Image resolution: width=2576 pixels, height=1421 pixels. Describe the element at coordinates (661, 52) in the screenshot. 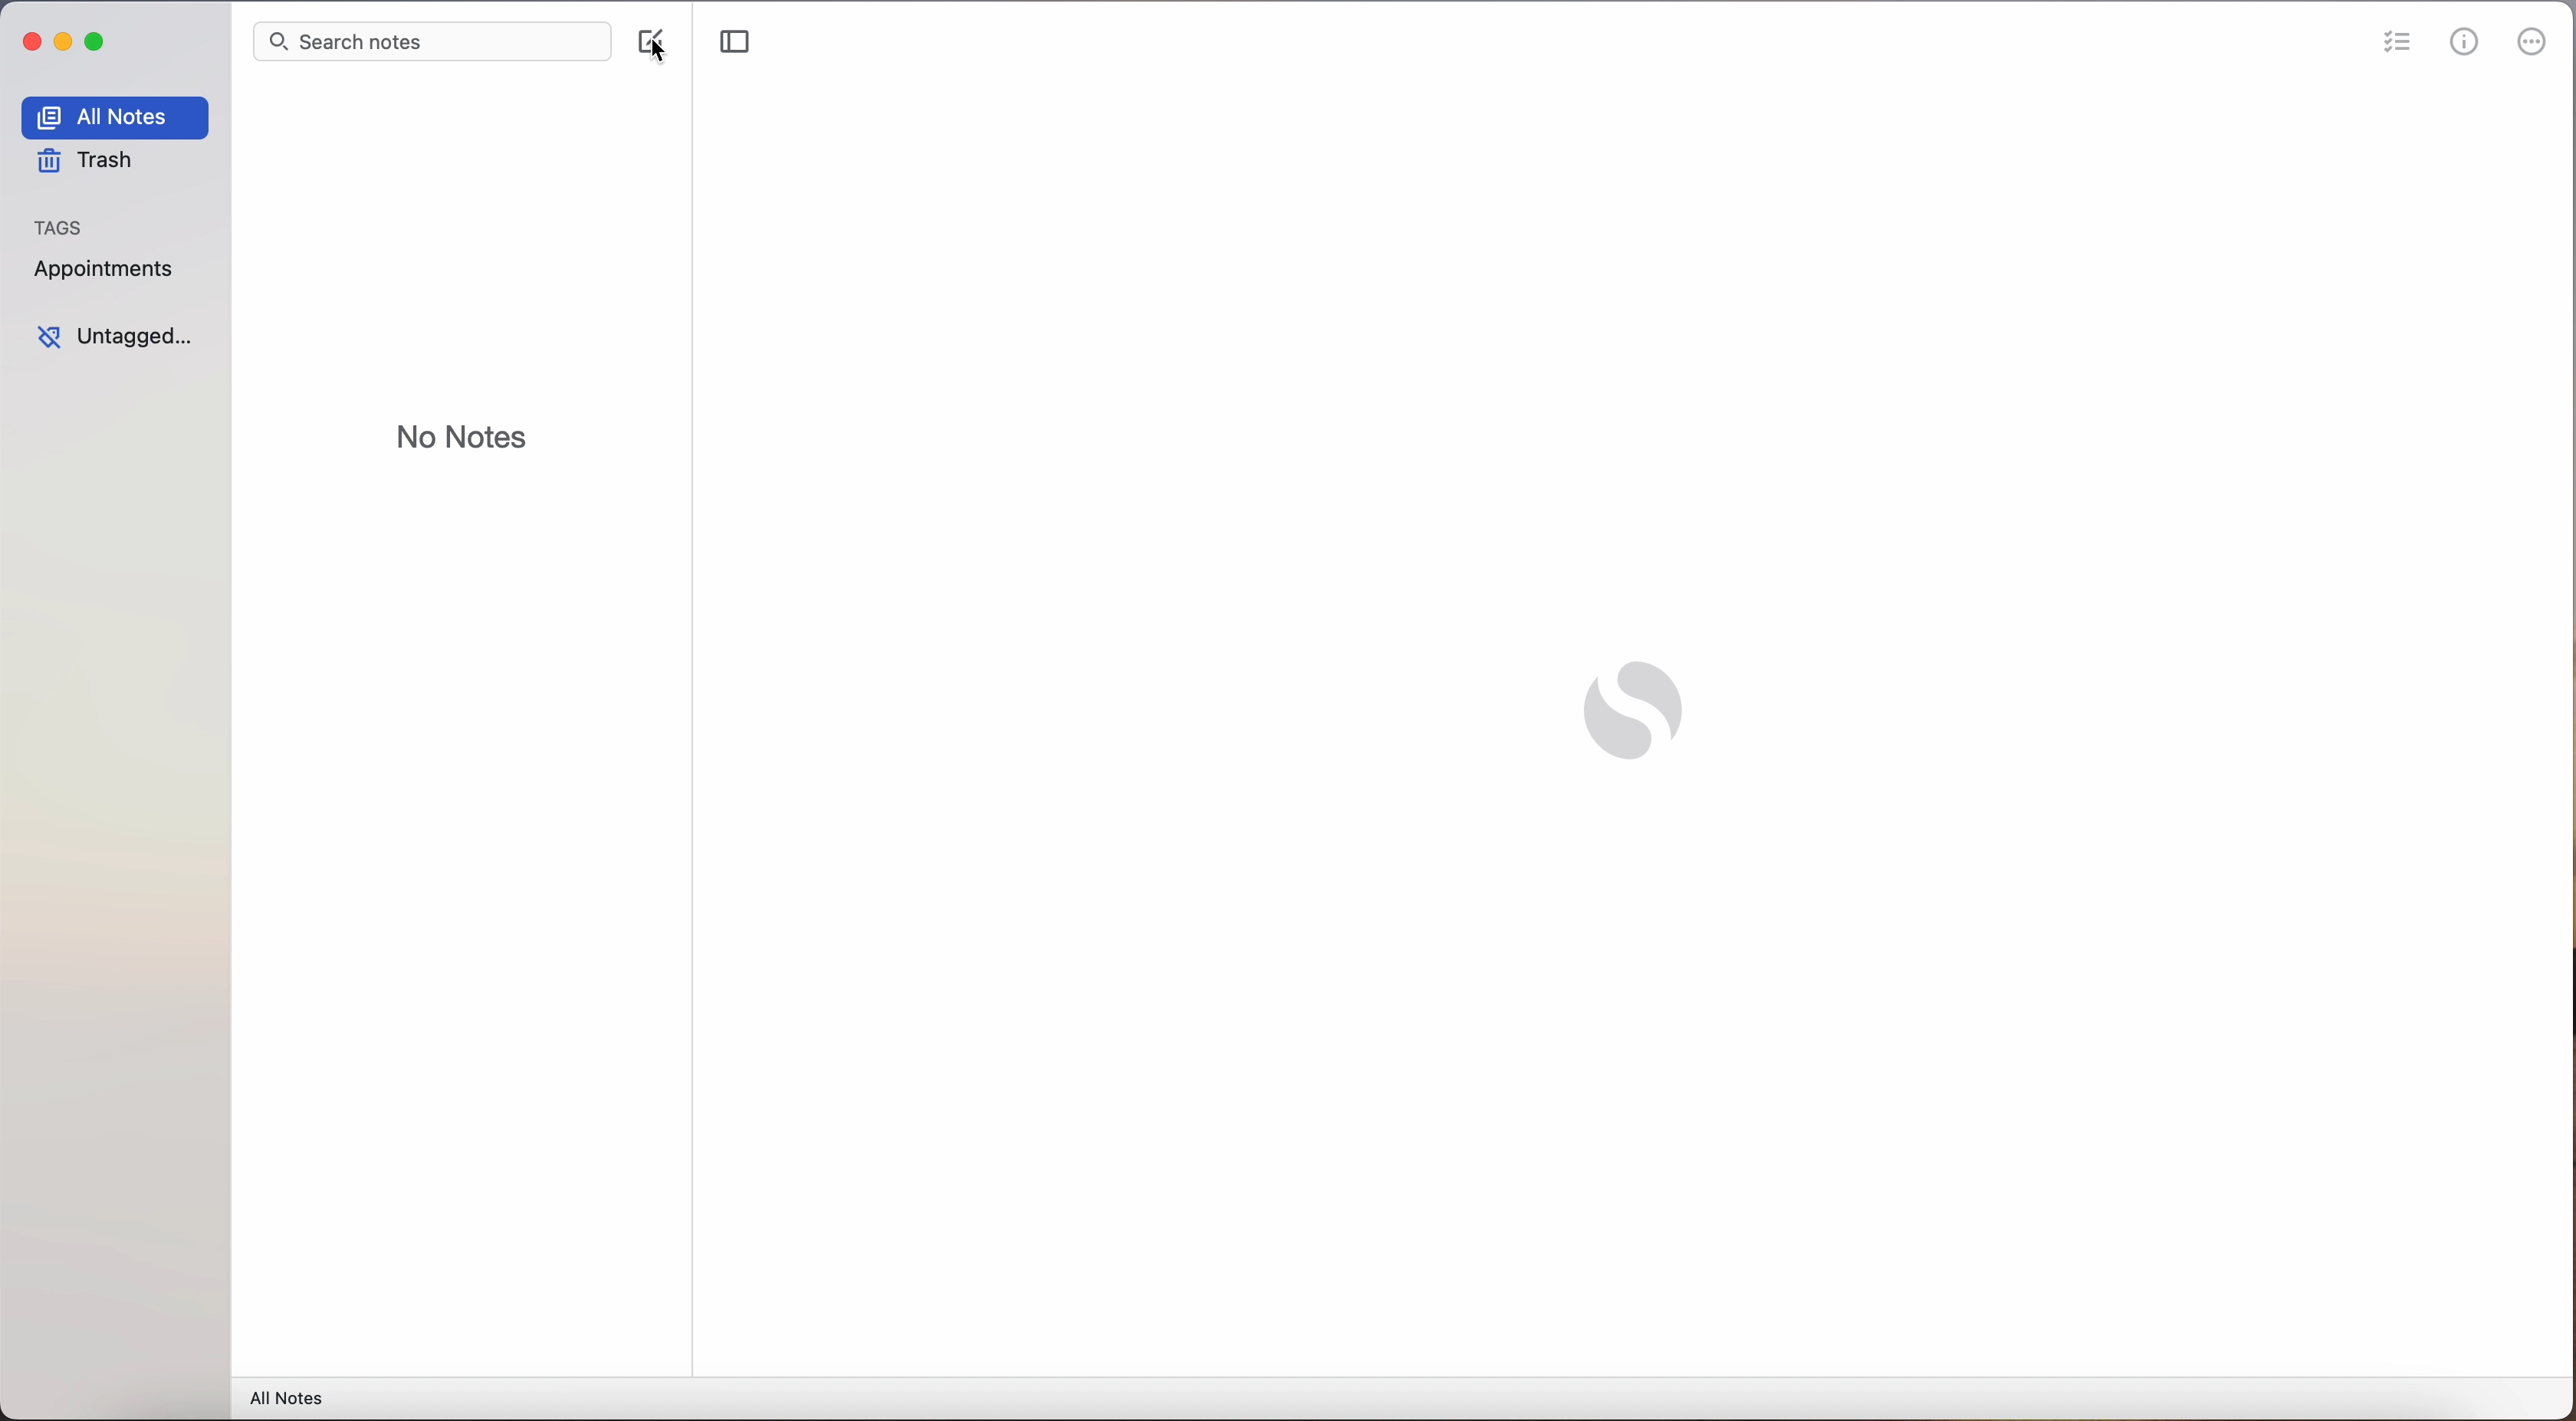

I see `cursor` at that location.